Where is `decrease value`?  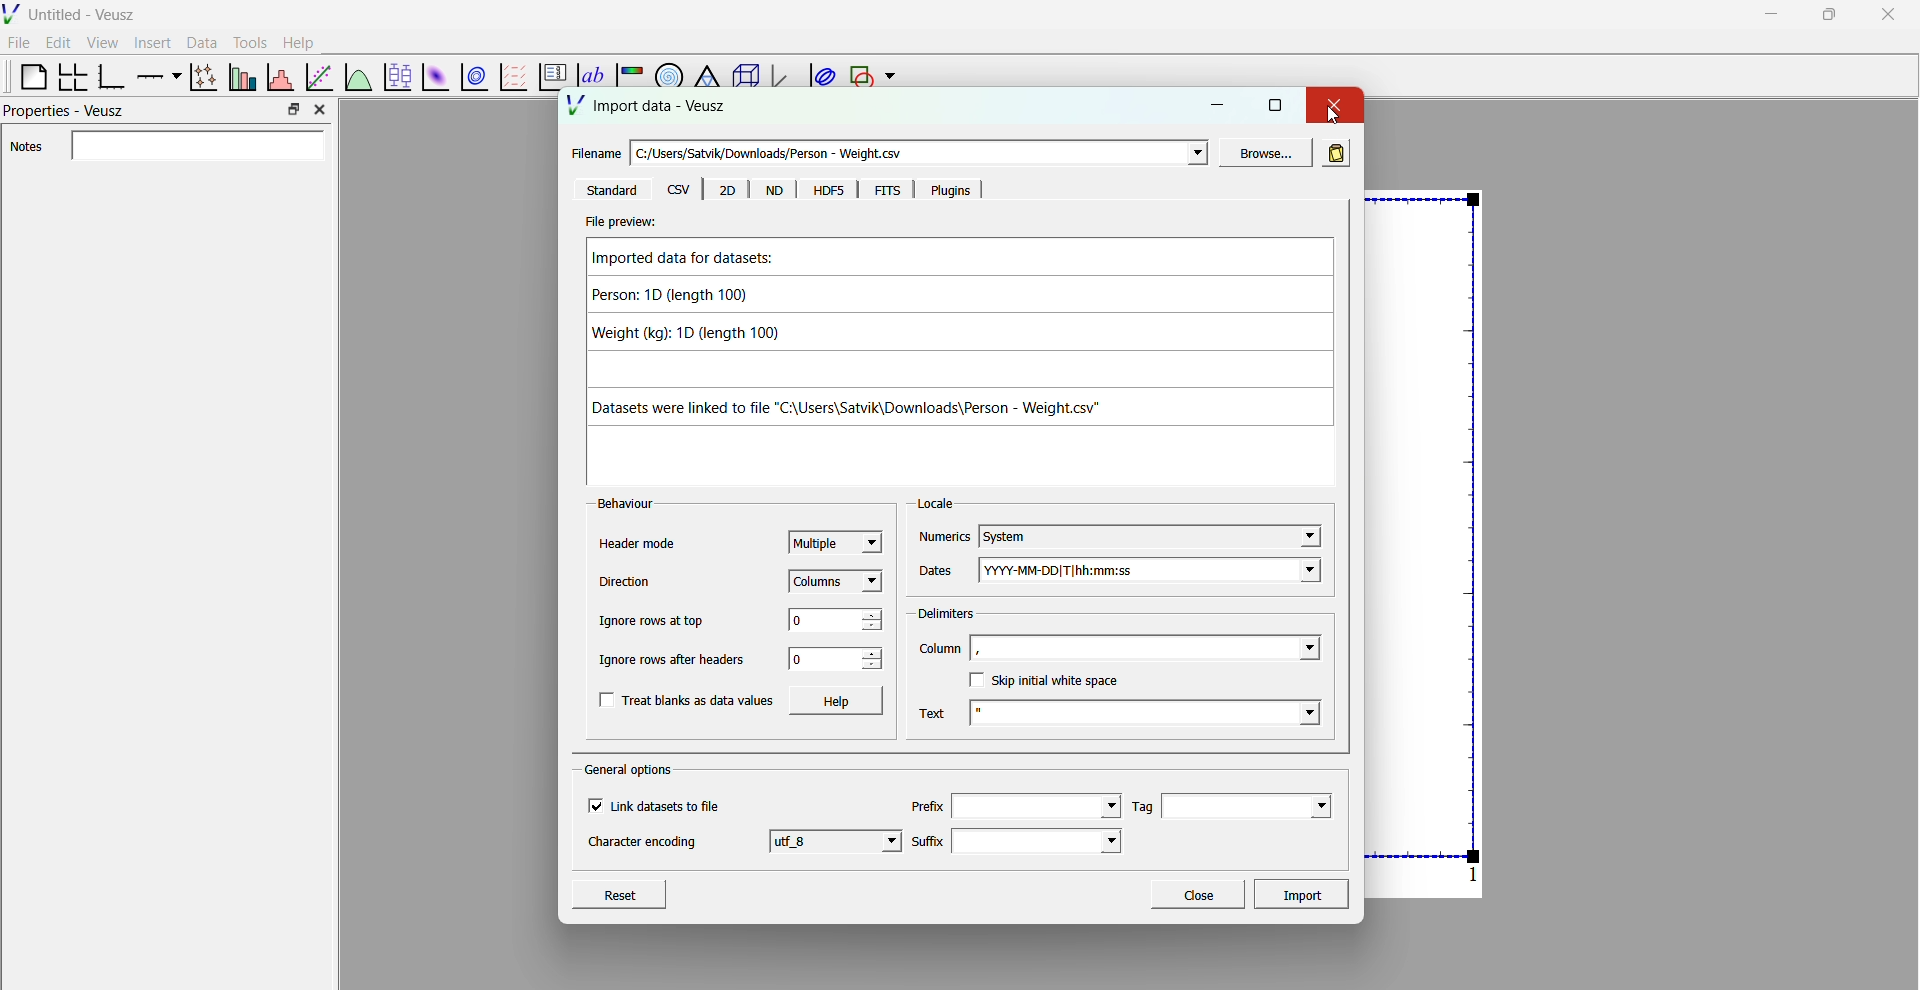 decrease value is located at coordinates (872, 626).